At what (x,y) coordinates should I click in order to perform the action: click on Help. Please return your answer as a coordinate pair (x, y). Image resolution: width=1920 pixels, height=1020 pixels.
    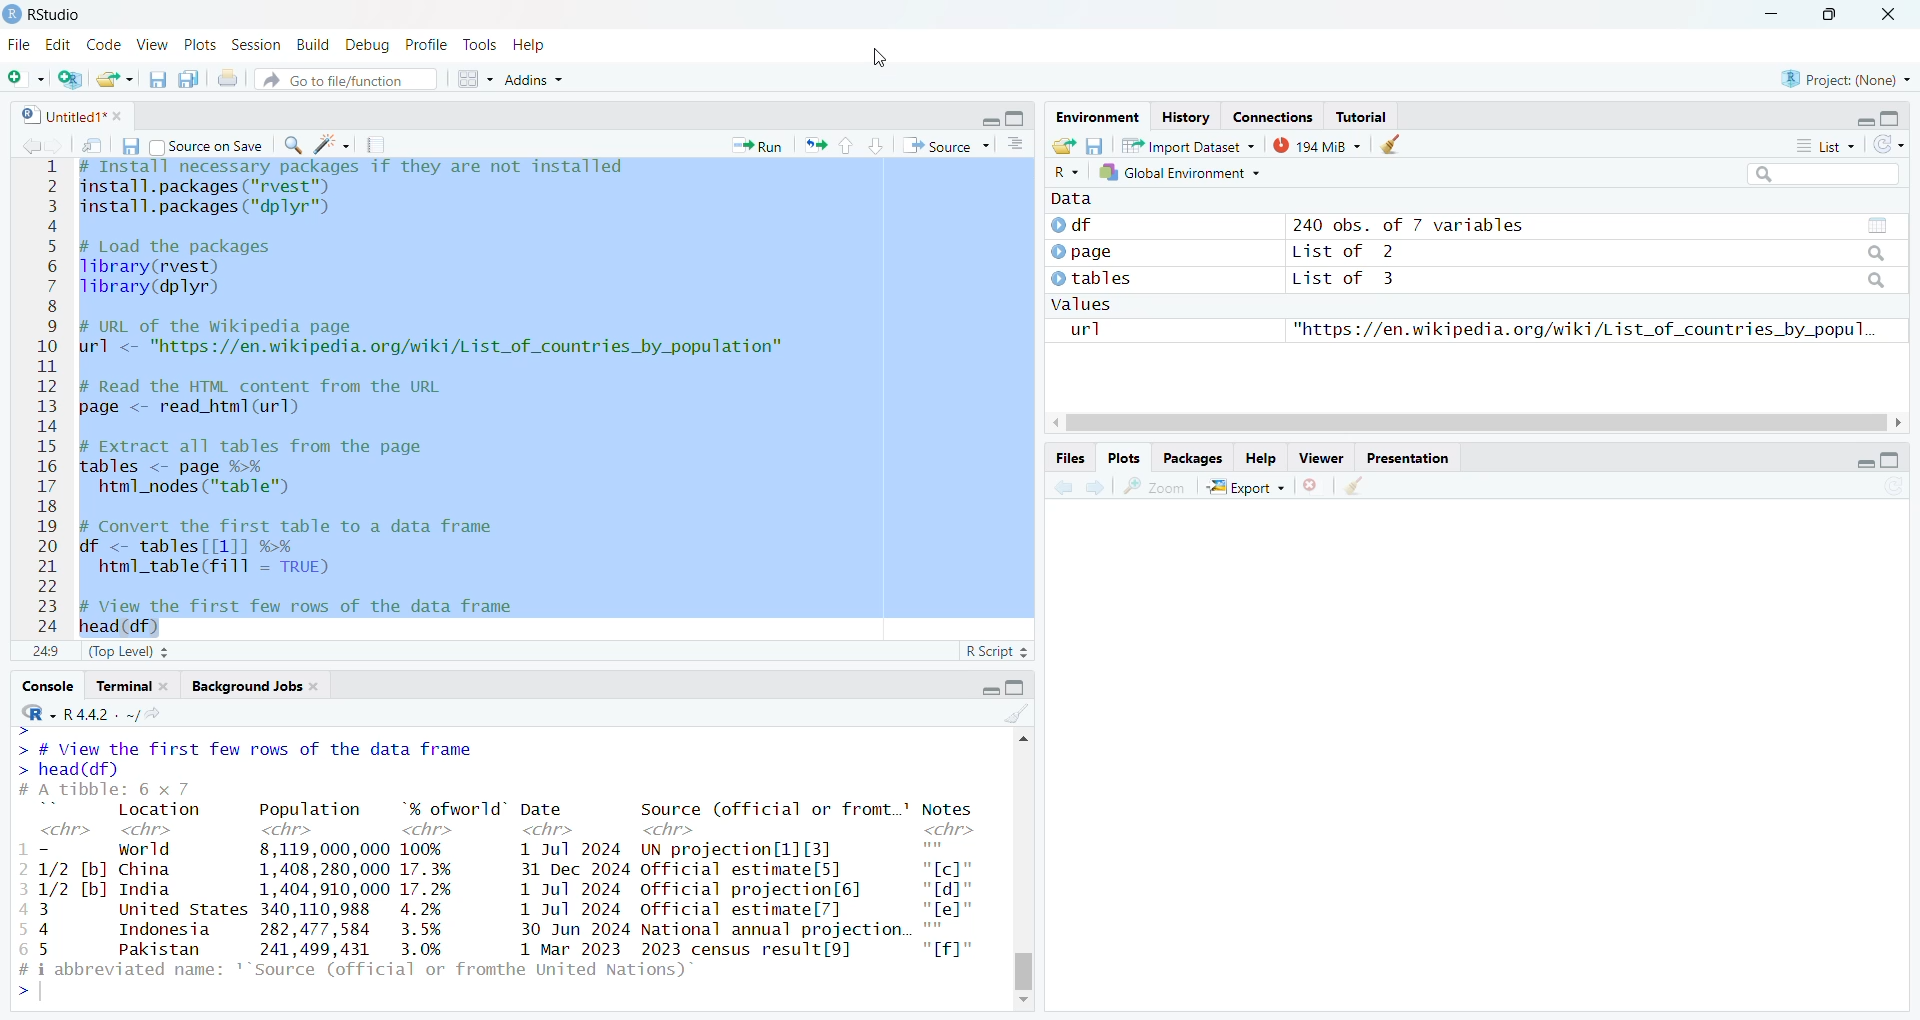
    Looking at the image, I should click on (532, 47).